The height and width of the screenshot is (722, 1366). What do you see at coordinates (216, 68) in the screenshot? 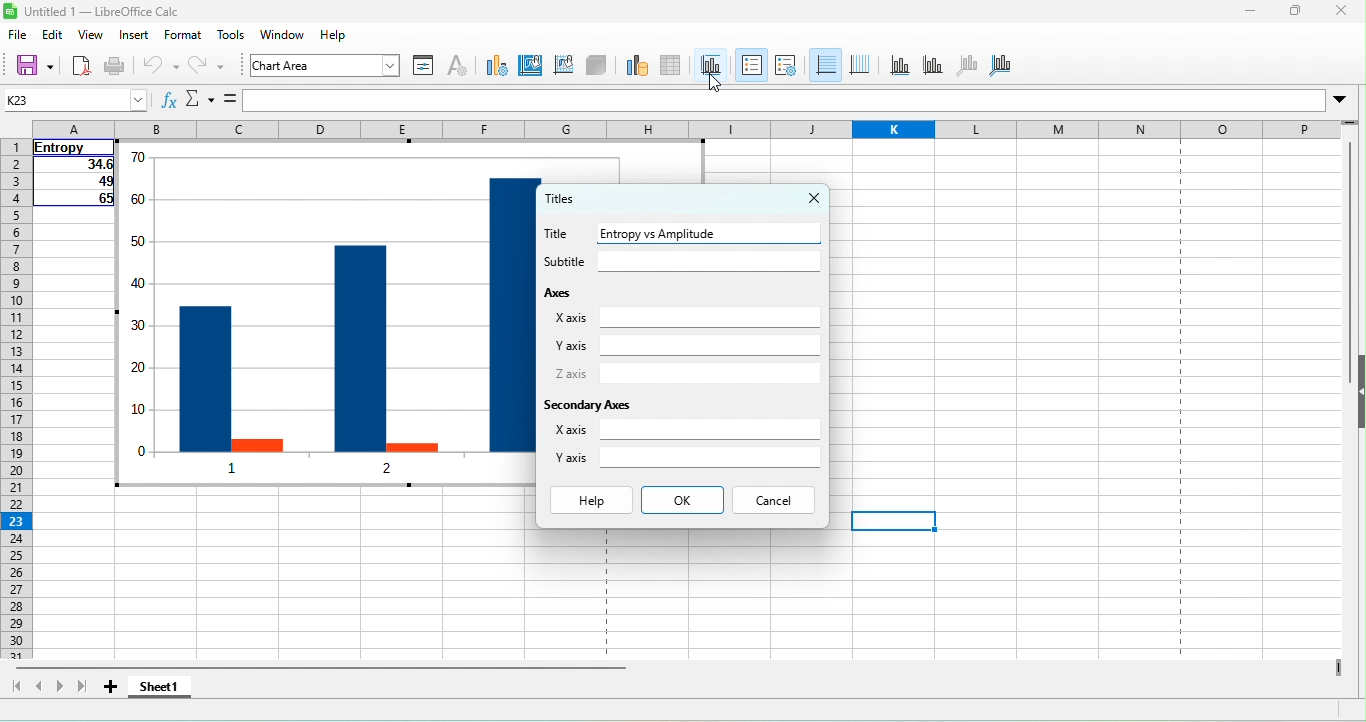
I see `redo` at bounding box center [216, 68].